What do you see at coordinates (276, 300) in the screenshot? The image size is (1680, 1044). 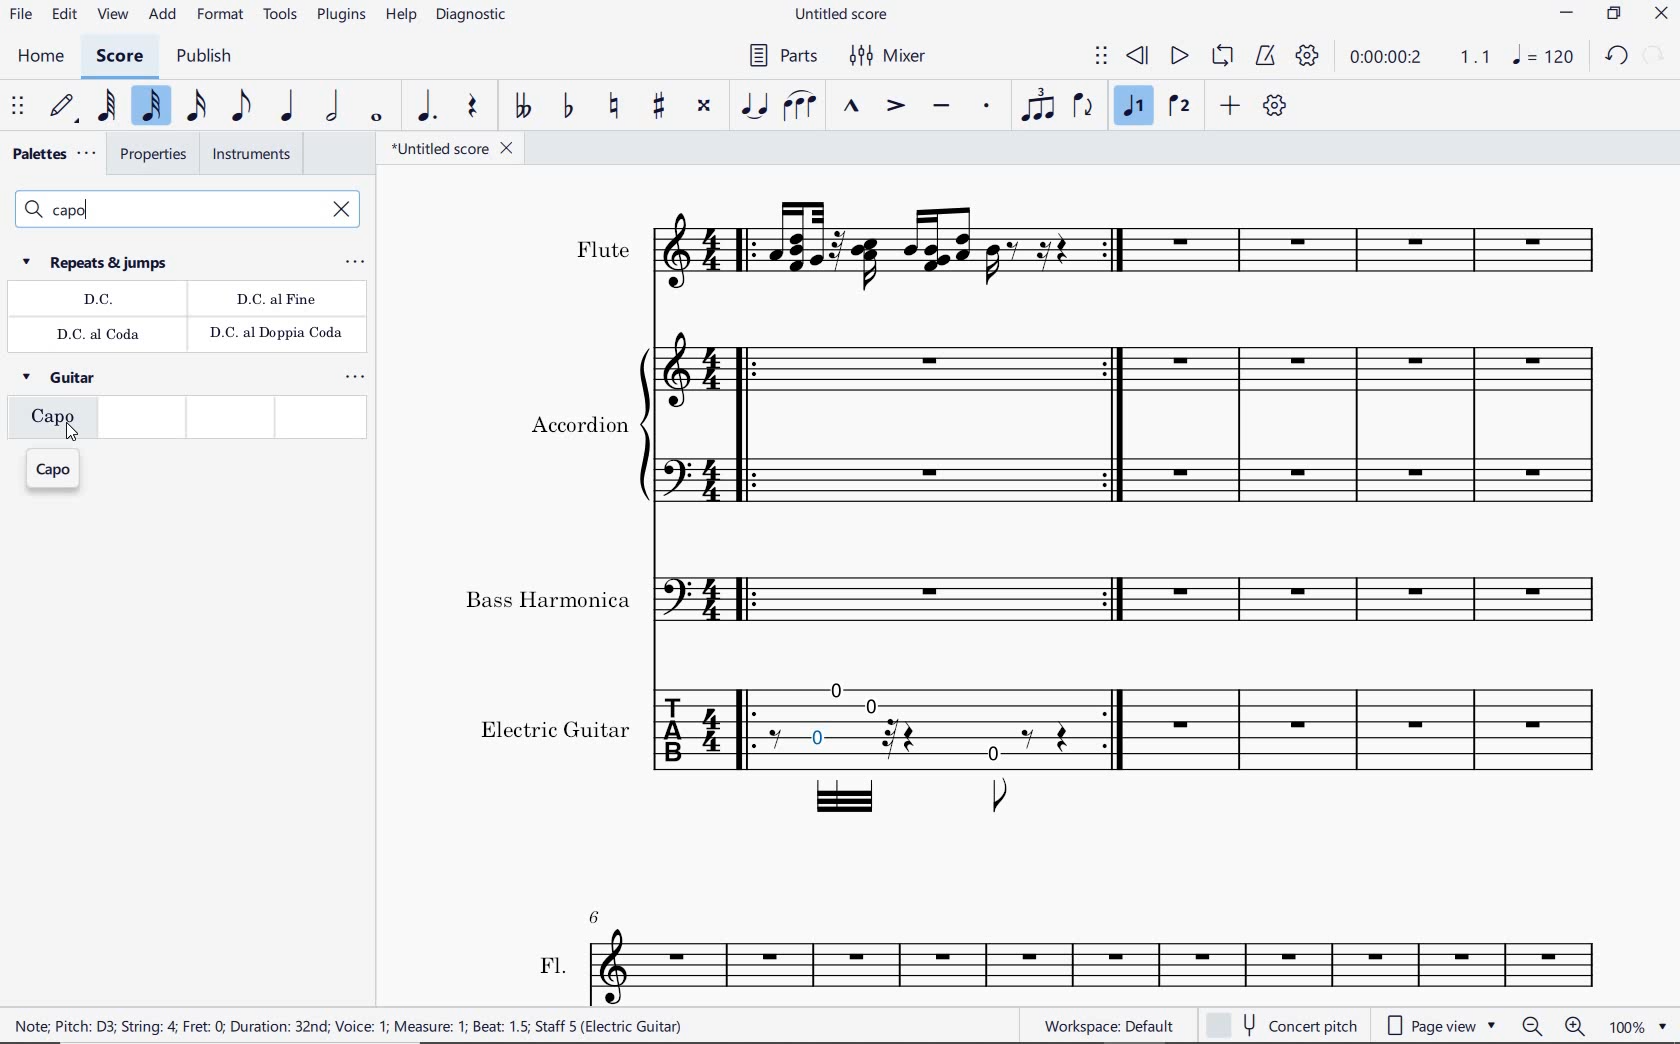 I see `D.C. al Fine` at bounding box center [276, 300].